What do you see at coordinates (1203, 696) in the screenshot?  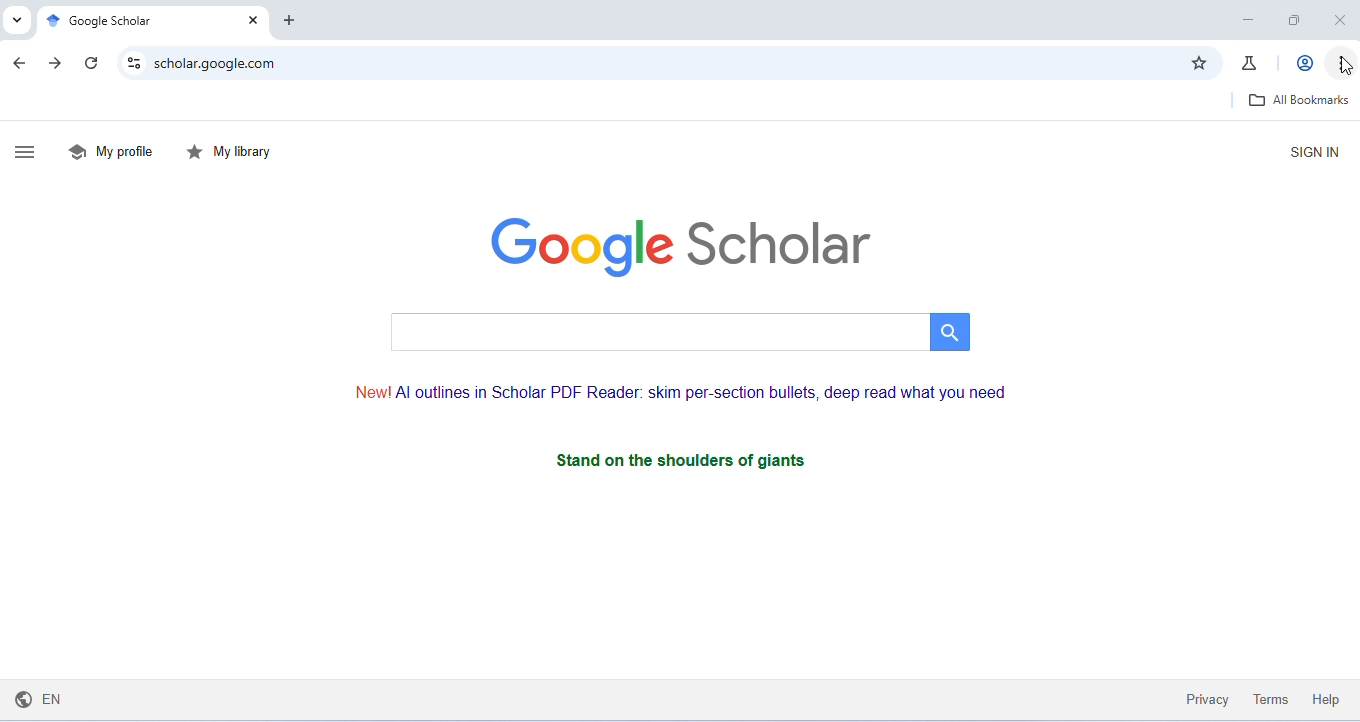 I see `privacy` at bounding box center [1203, 696].